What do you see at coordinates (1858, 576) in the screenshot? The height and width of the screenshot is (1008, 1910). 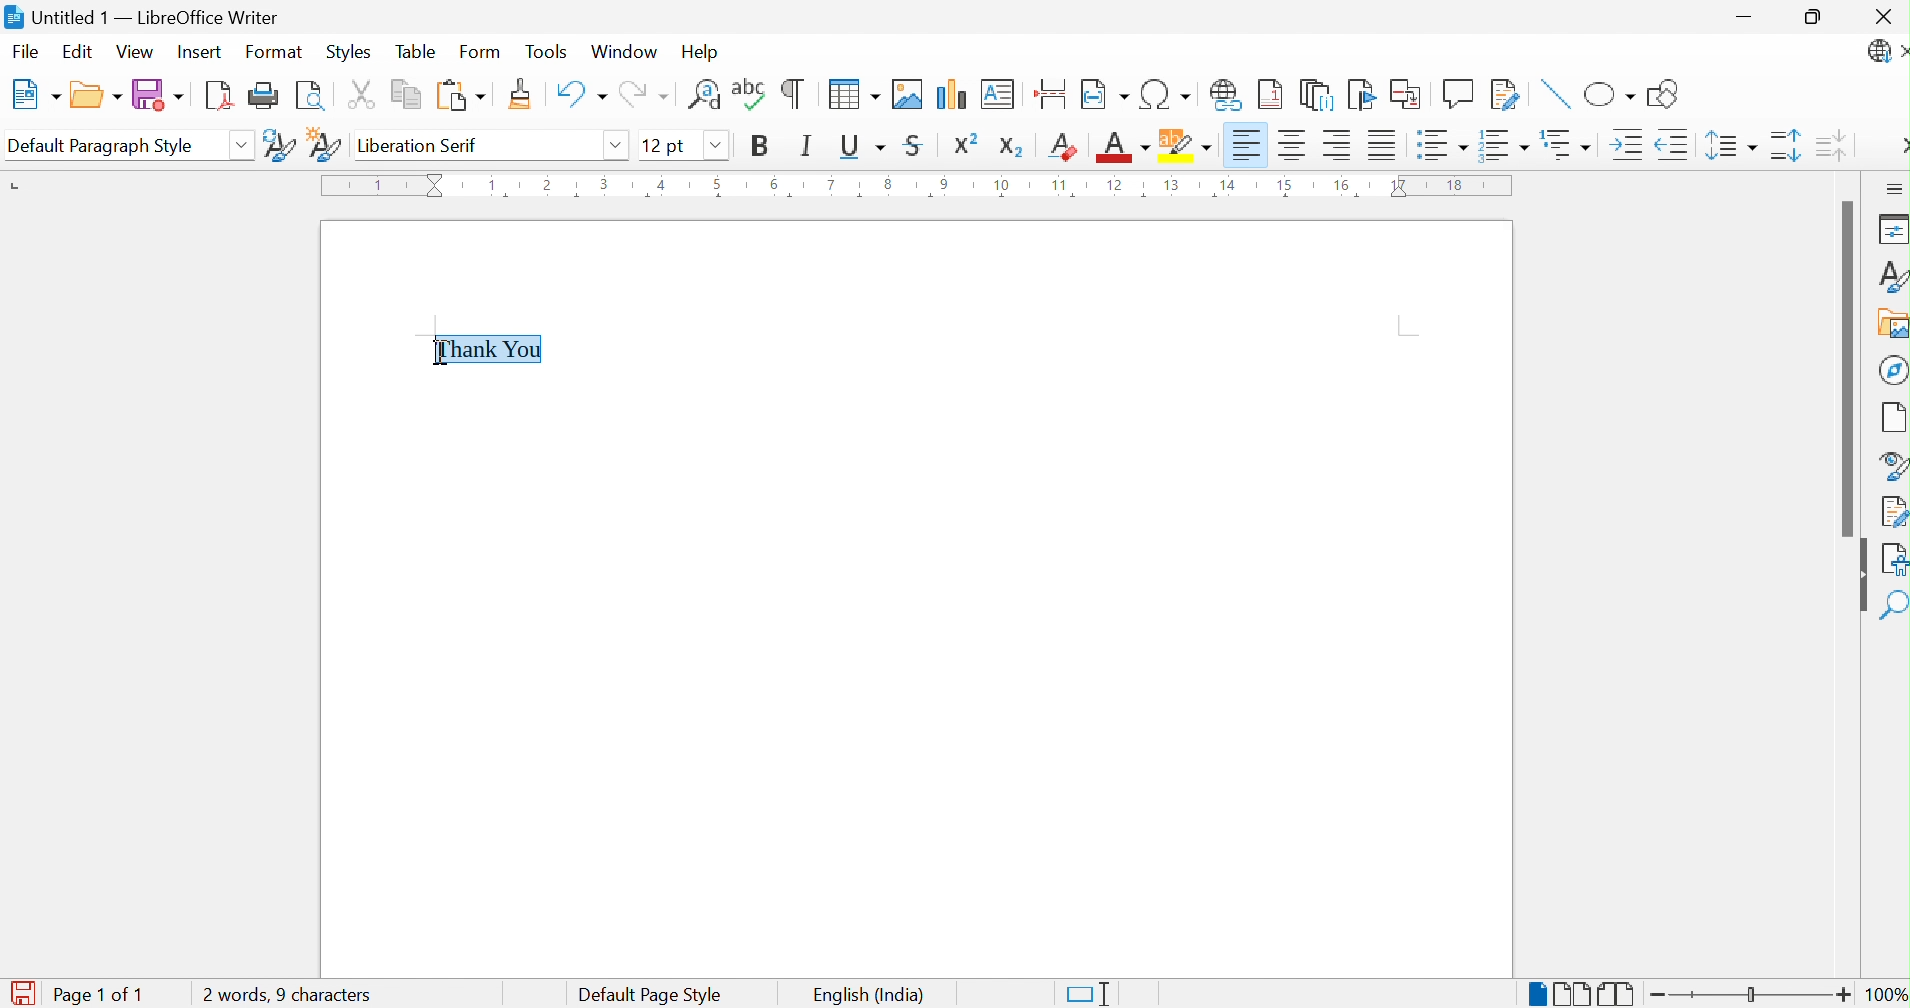 I see `Hide` at bounding box center [1858, 576].